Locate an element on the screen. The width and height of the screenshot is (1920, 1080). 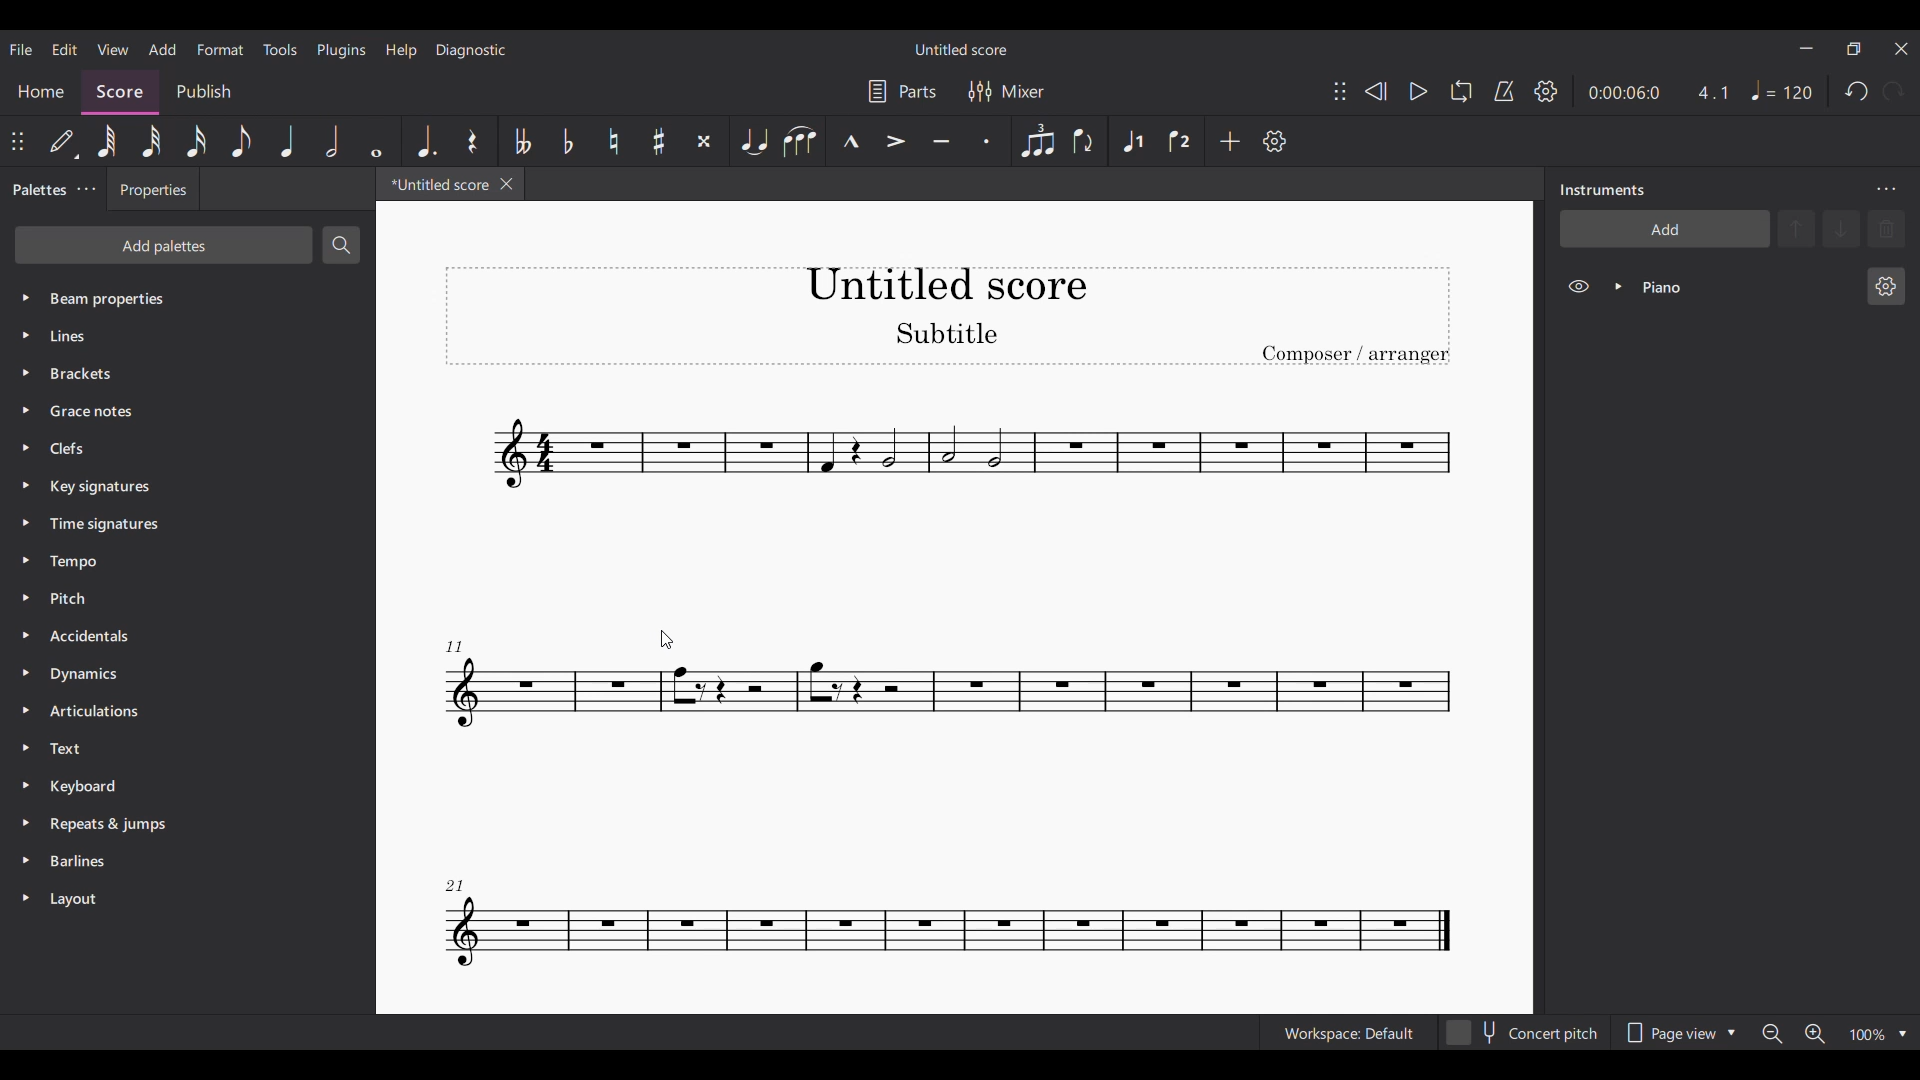
Manage parts is located at coordinates (902, 91).